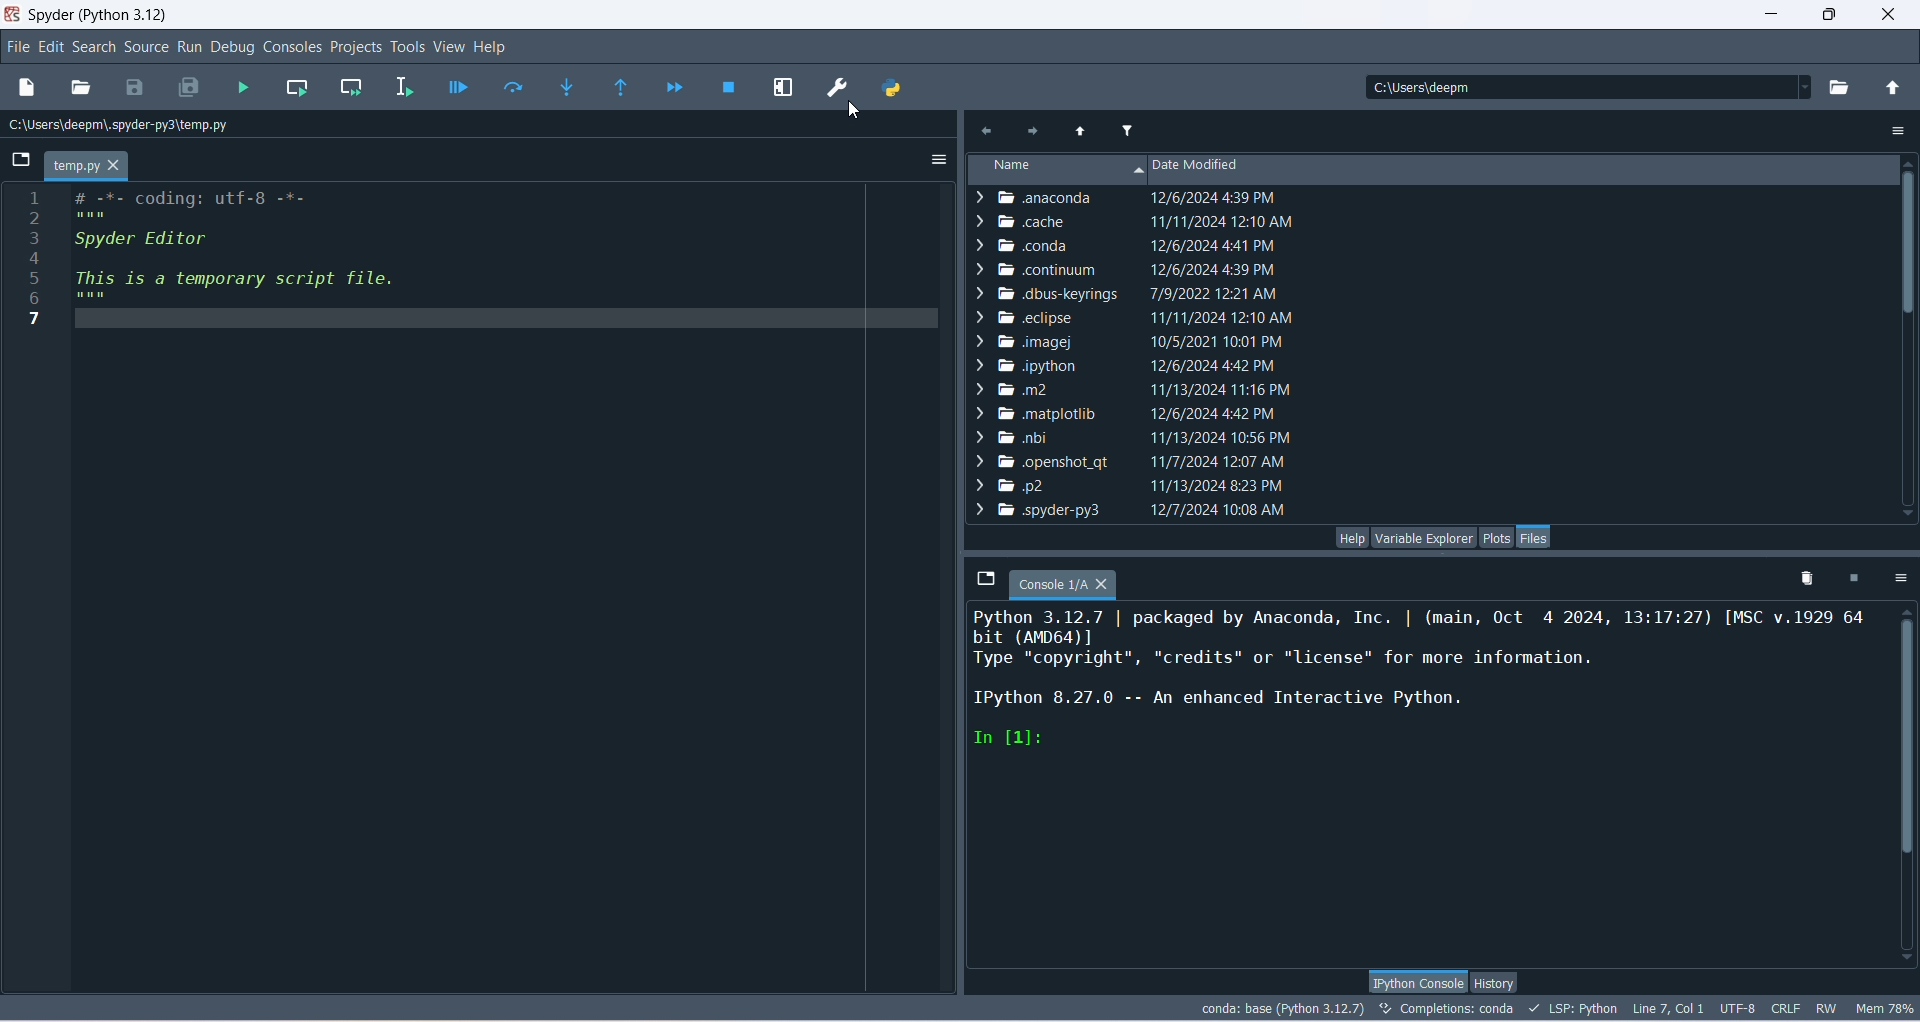  Describe the element at coordinates (1829, 15) in the screenshot. I see `maximize` at that location.